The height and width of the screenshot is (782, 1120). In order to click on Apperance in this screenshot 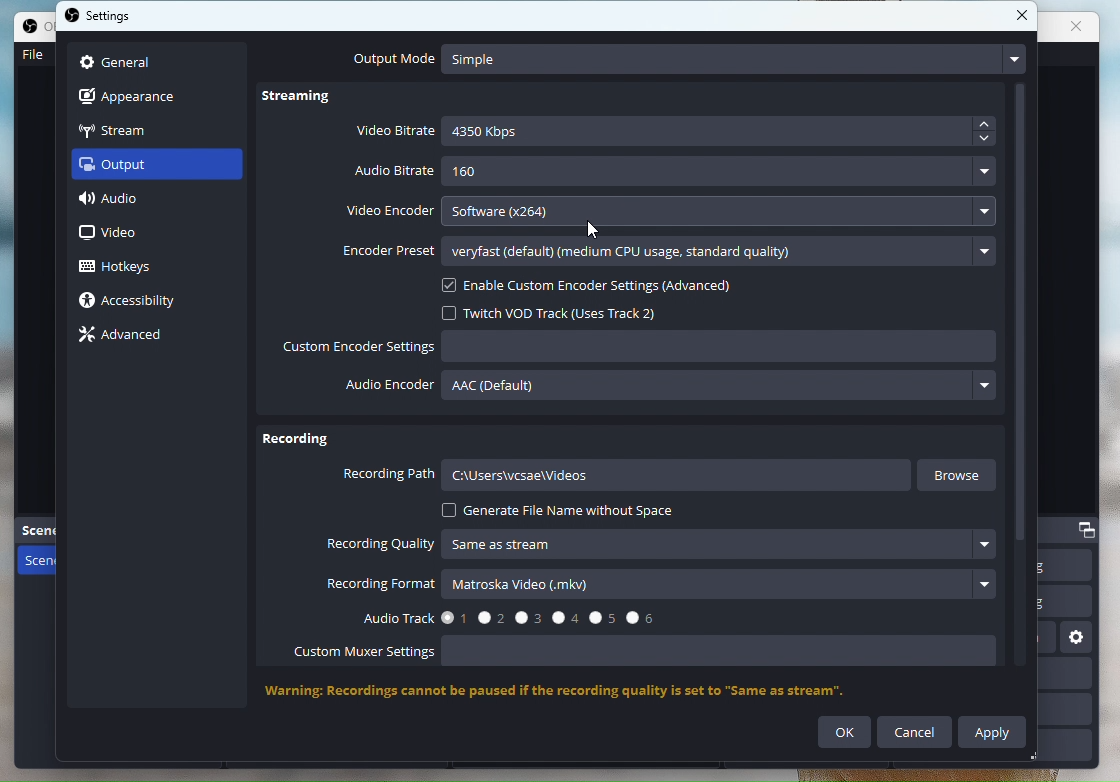, I will do `click(139, 94)`.